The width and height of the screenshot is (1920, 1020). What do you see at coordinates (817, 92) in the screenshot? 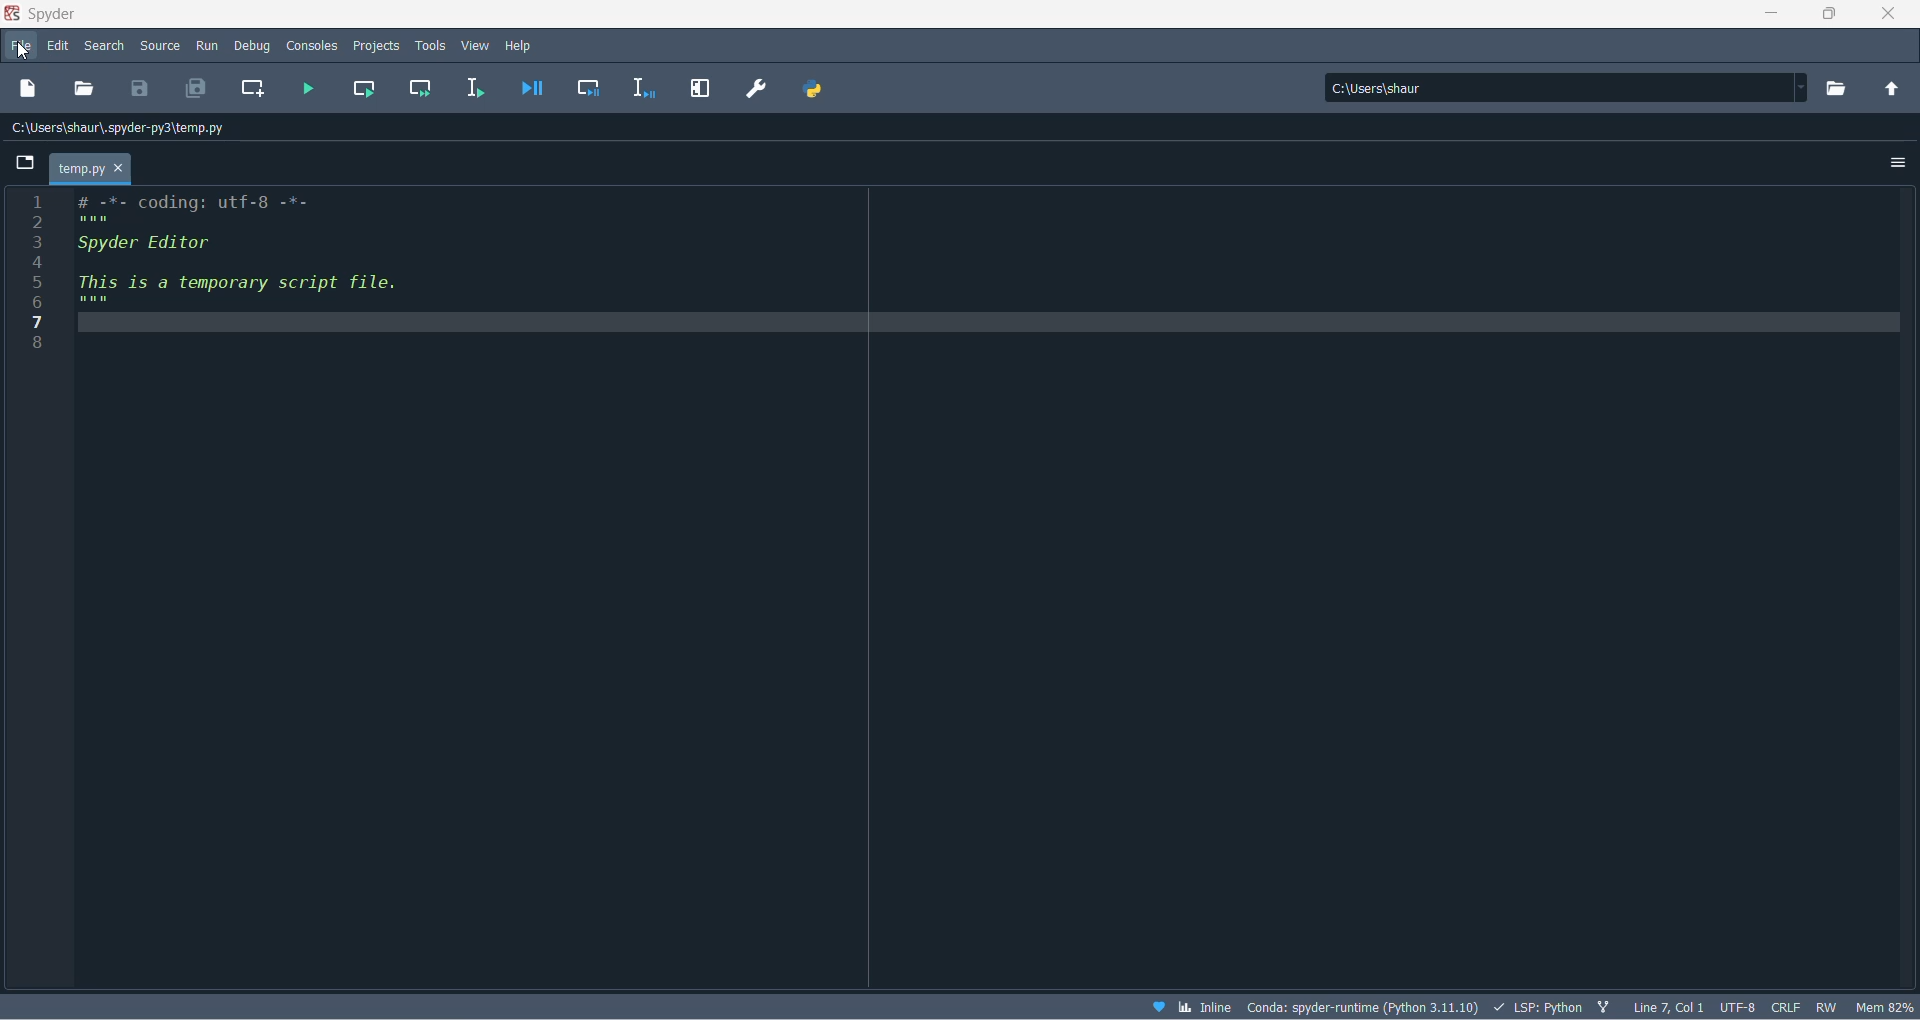
I see `PYTHONPATH MANAGER` at bounding box center [817, 92].